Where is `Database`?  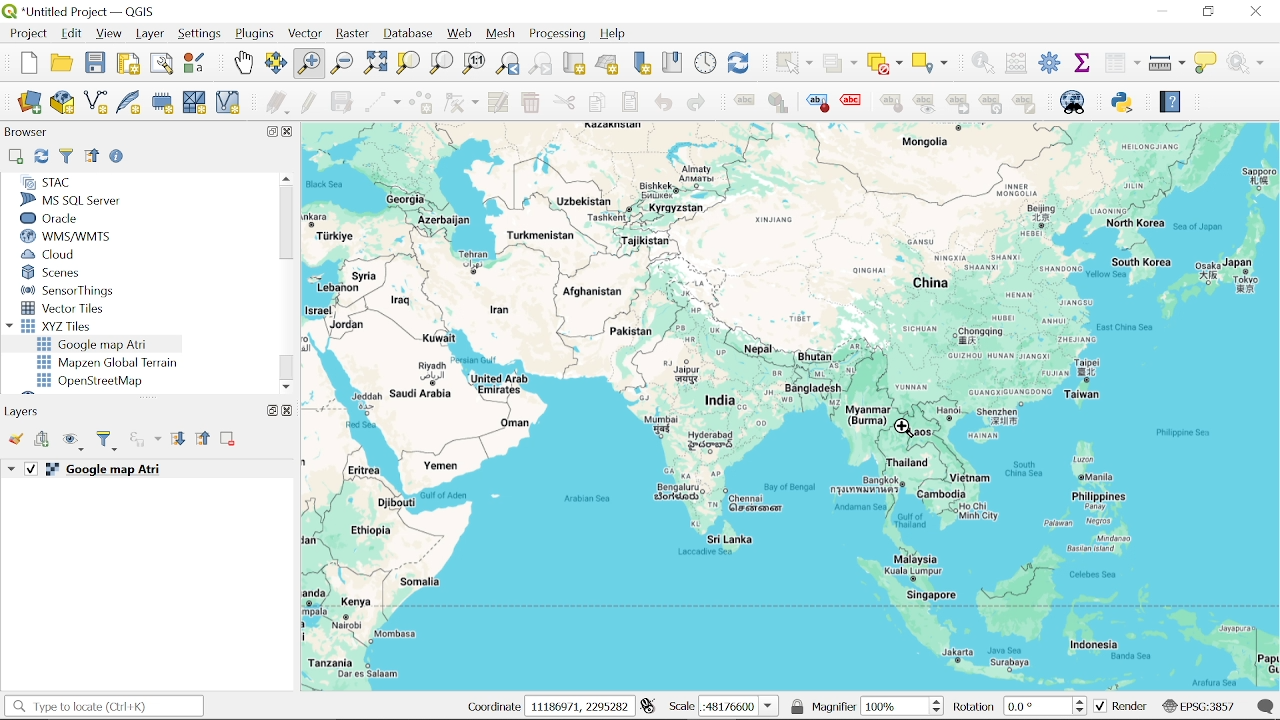 Database is located at coordinates (409, 35).